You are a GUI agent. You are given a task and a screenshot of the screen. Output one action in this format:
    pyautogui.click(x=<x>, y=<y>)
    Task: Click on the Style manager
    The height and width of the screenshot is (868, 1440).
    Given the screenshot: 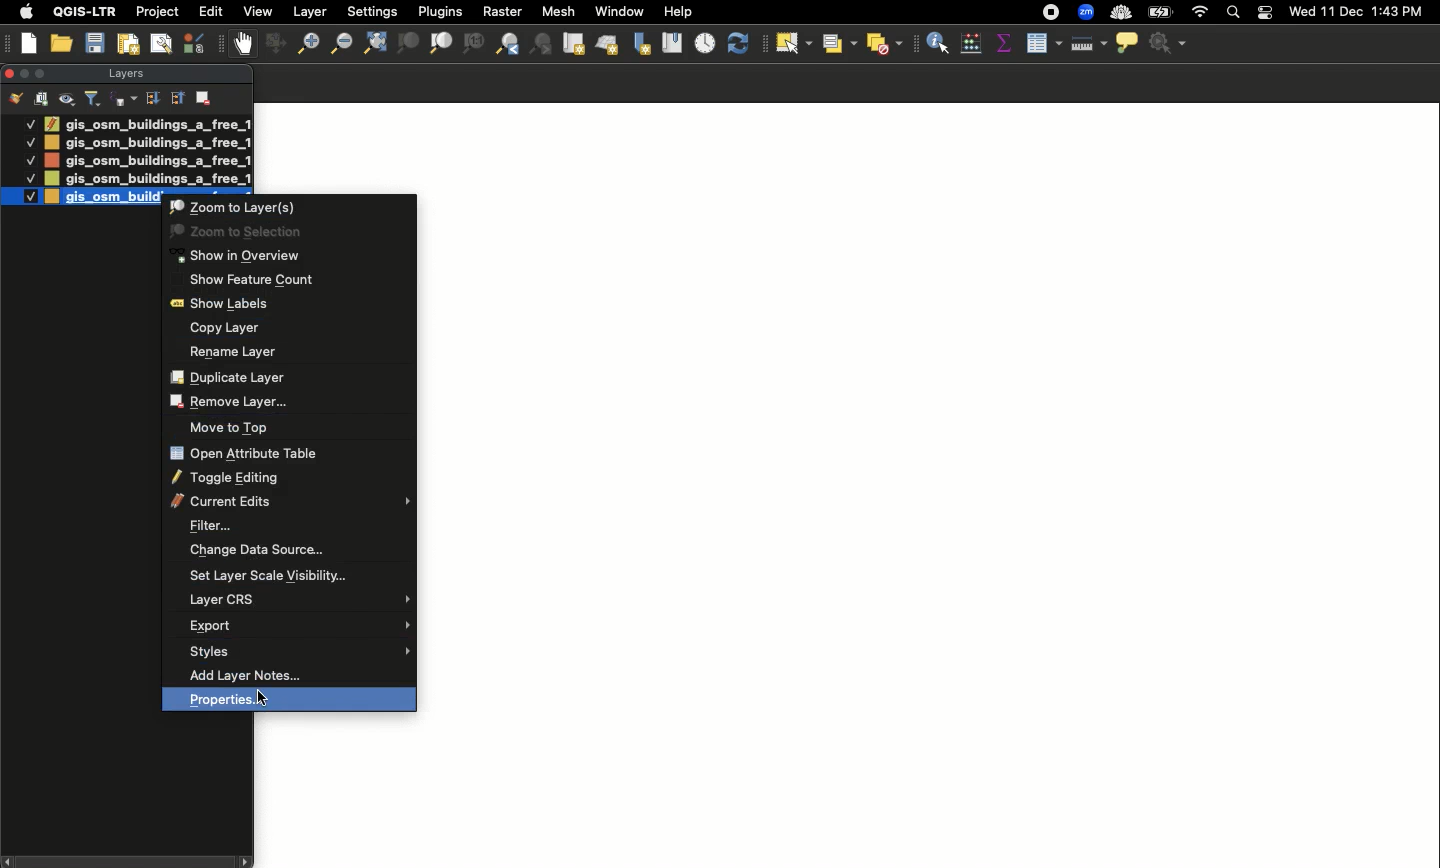 What is the action you would take?
    pyautogui.click(x=273, y=44)
    